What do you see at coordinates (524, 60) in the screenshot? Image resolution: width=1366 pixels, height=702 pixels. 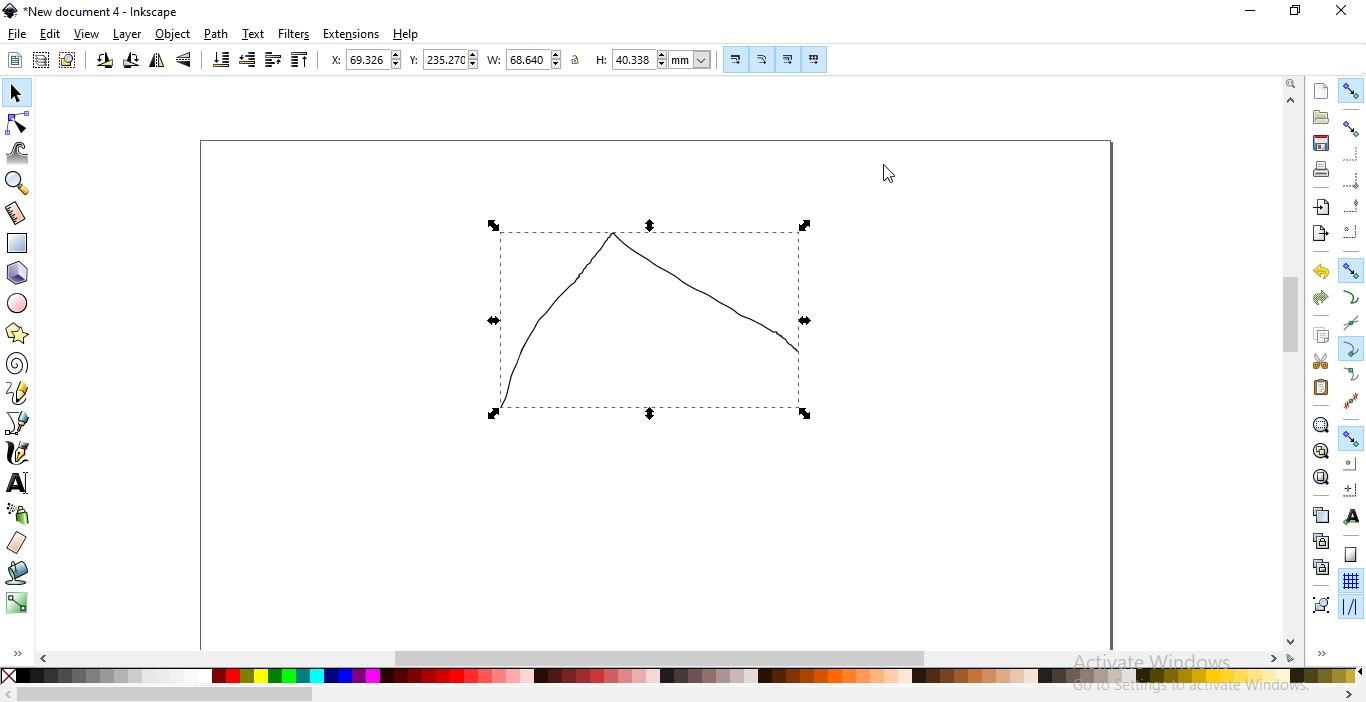 I see `width of selection` at bounding box center [524, 60].